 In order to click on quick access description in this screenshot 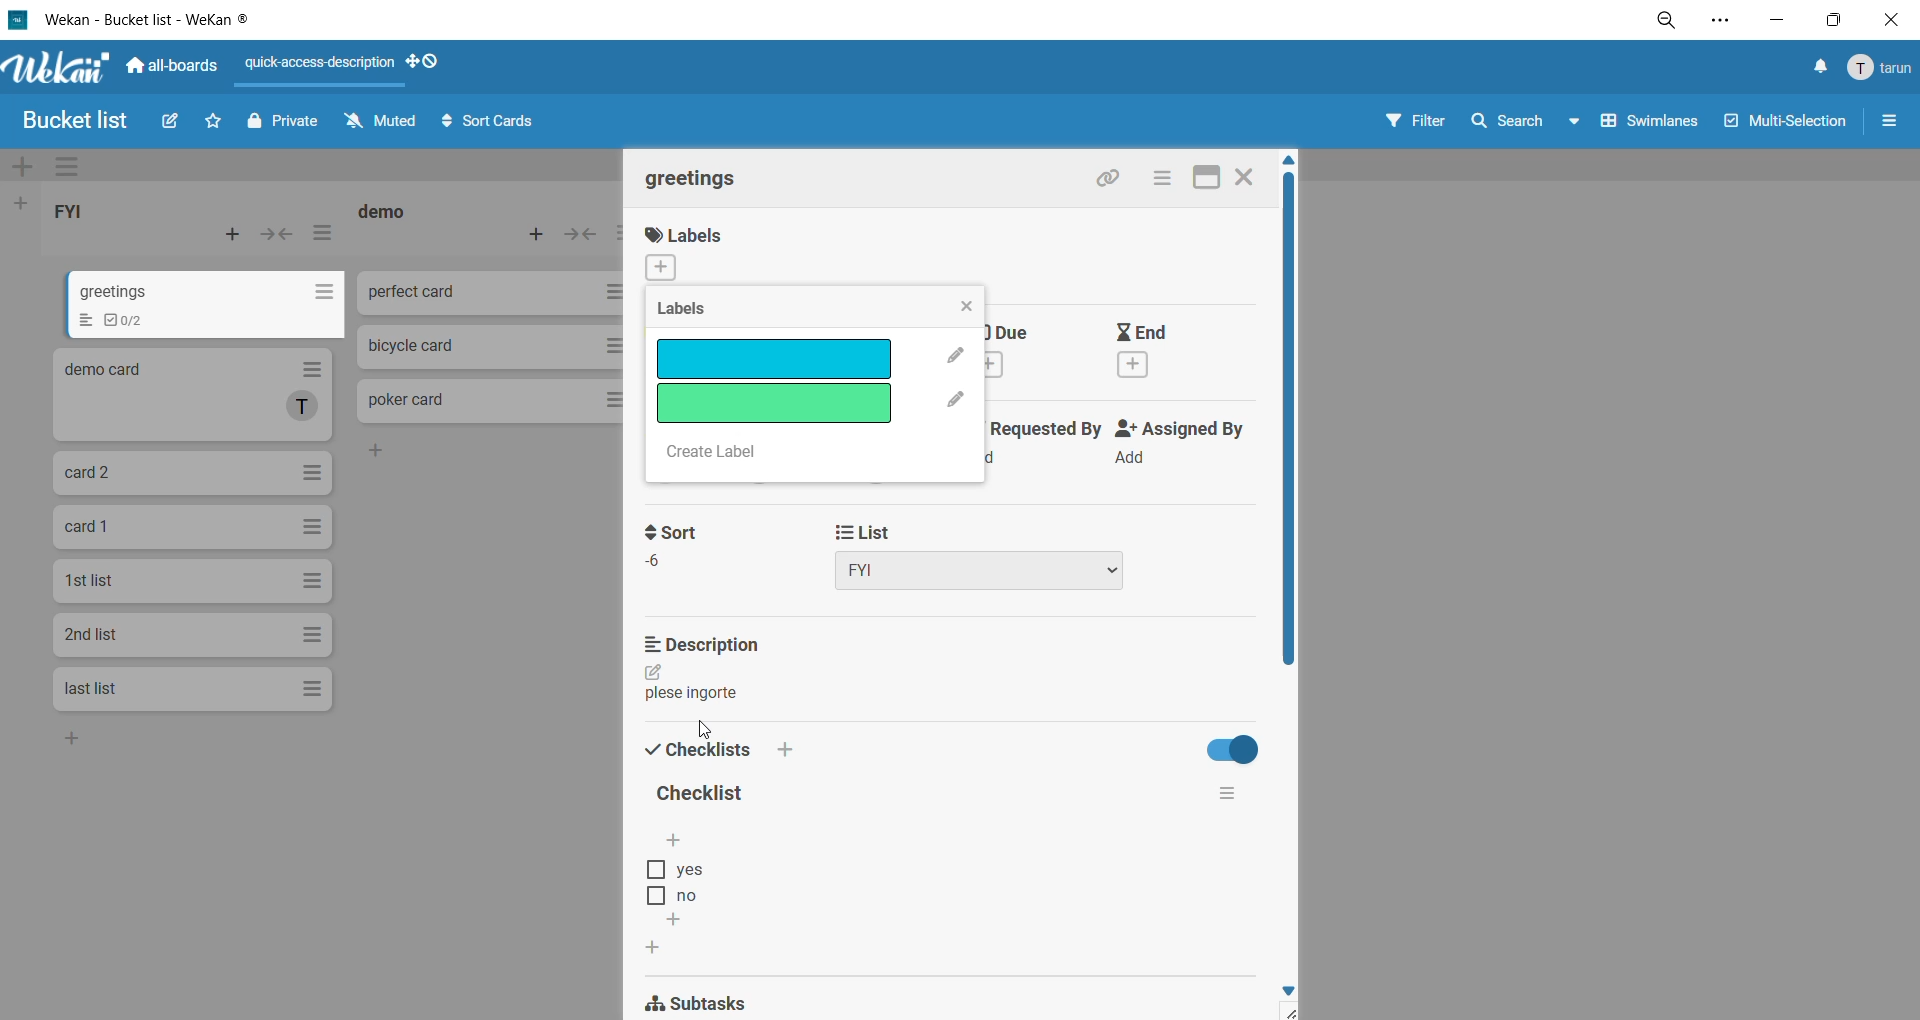, I will do `click(323, 62)`.